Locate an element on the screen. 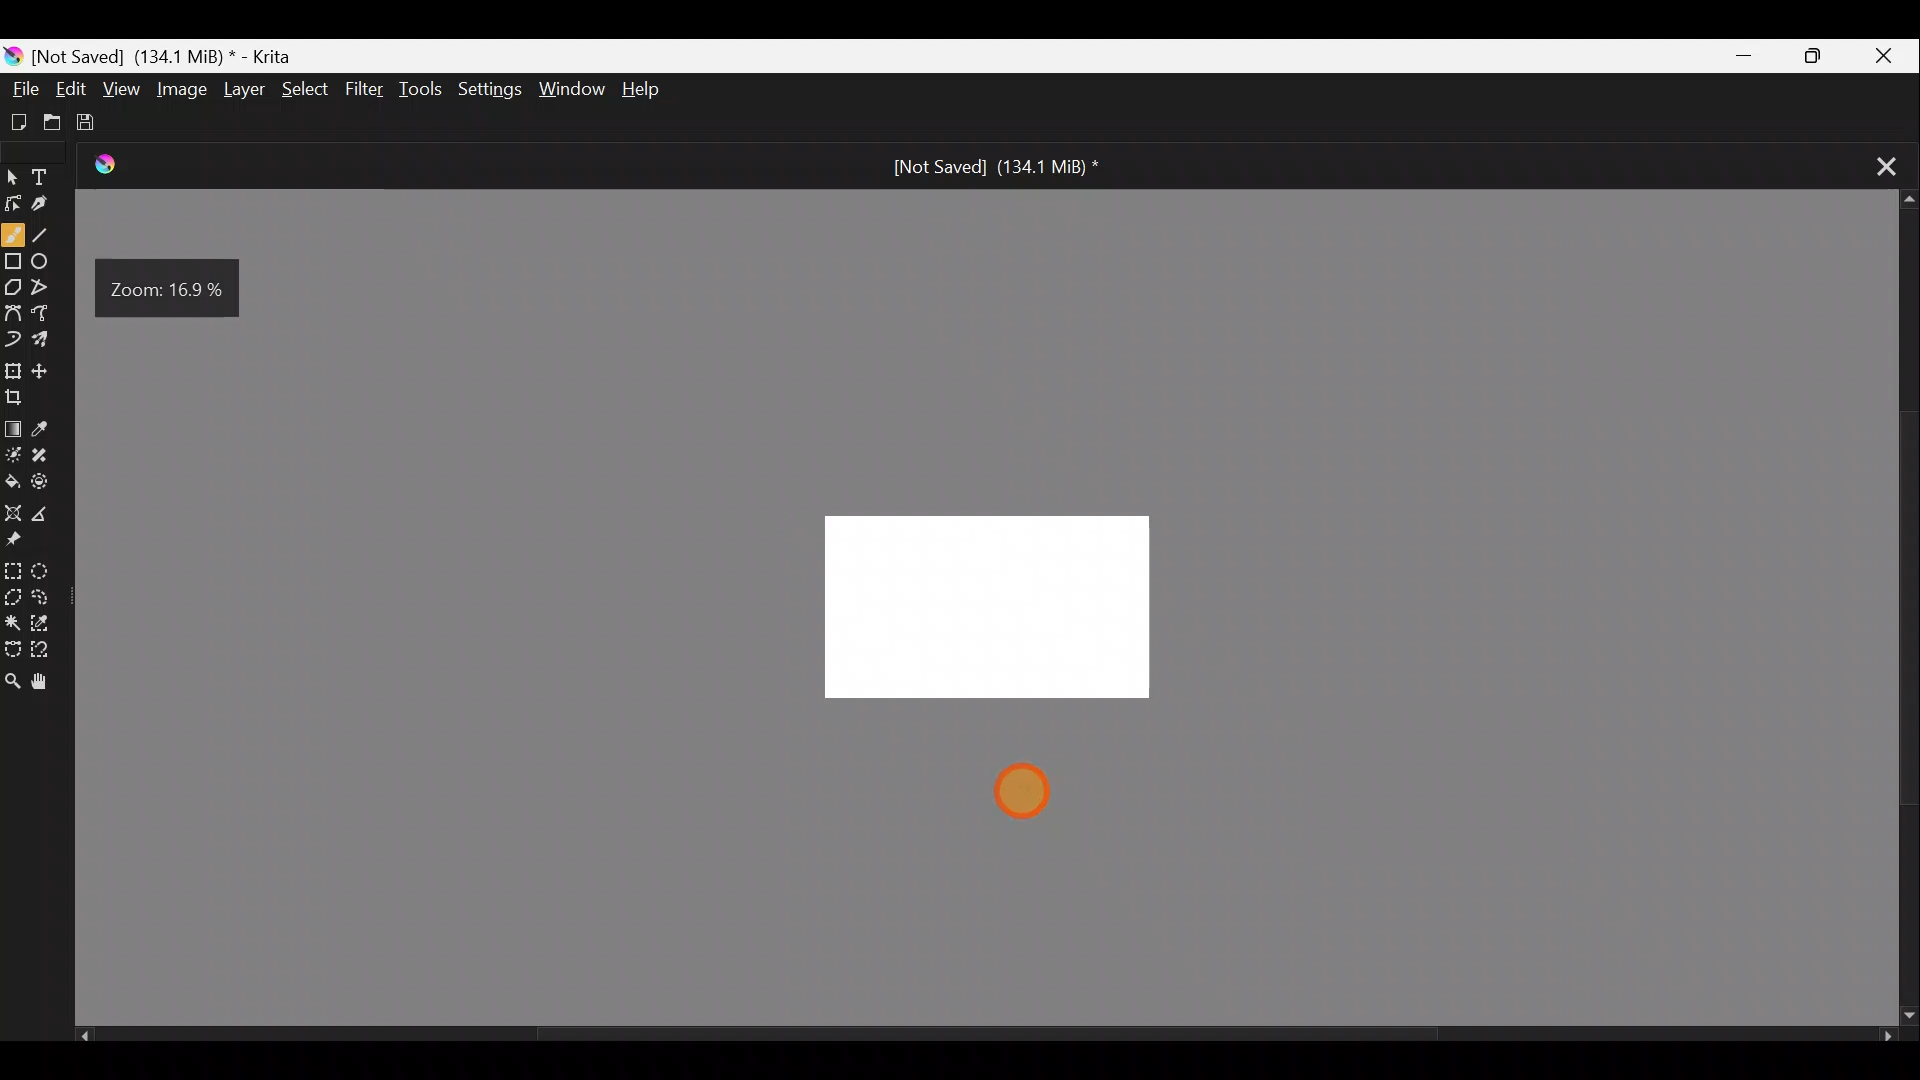 This screenshot has width=1920, height=1080. Contiguous selection tool is located at coordinates (13, 623).